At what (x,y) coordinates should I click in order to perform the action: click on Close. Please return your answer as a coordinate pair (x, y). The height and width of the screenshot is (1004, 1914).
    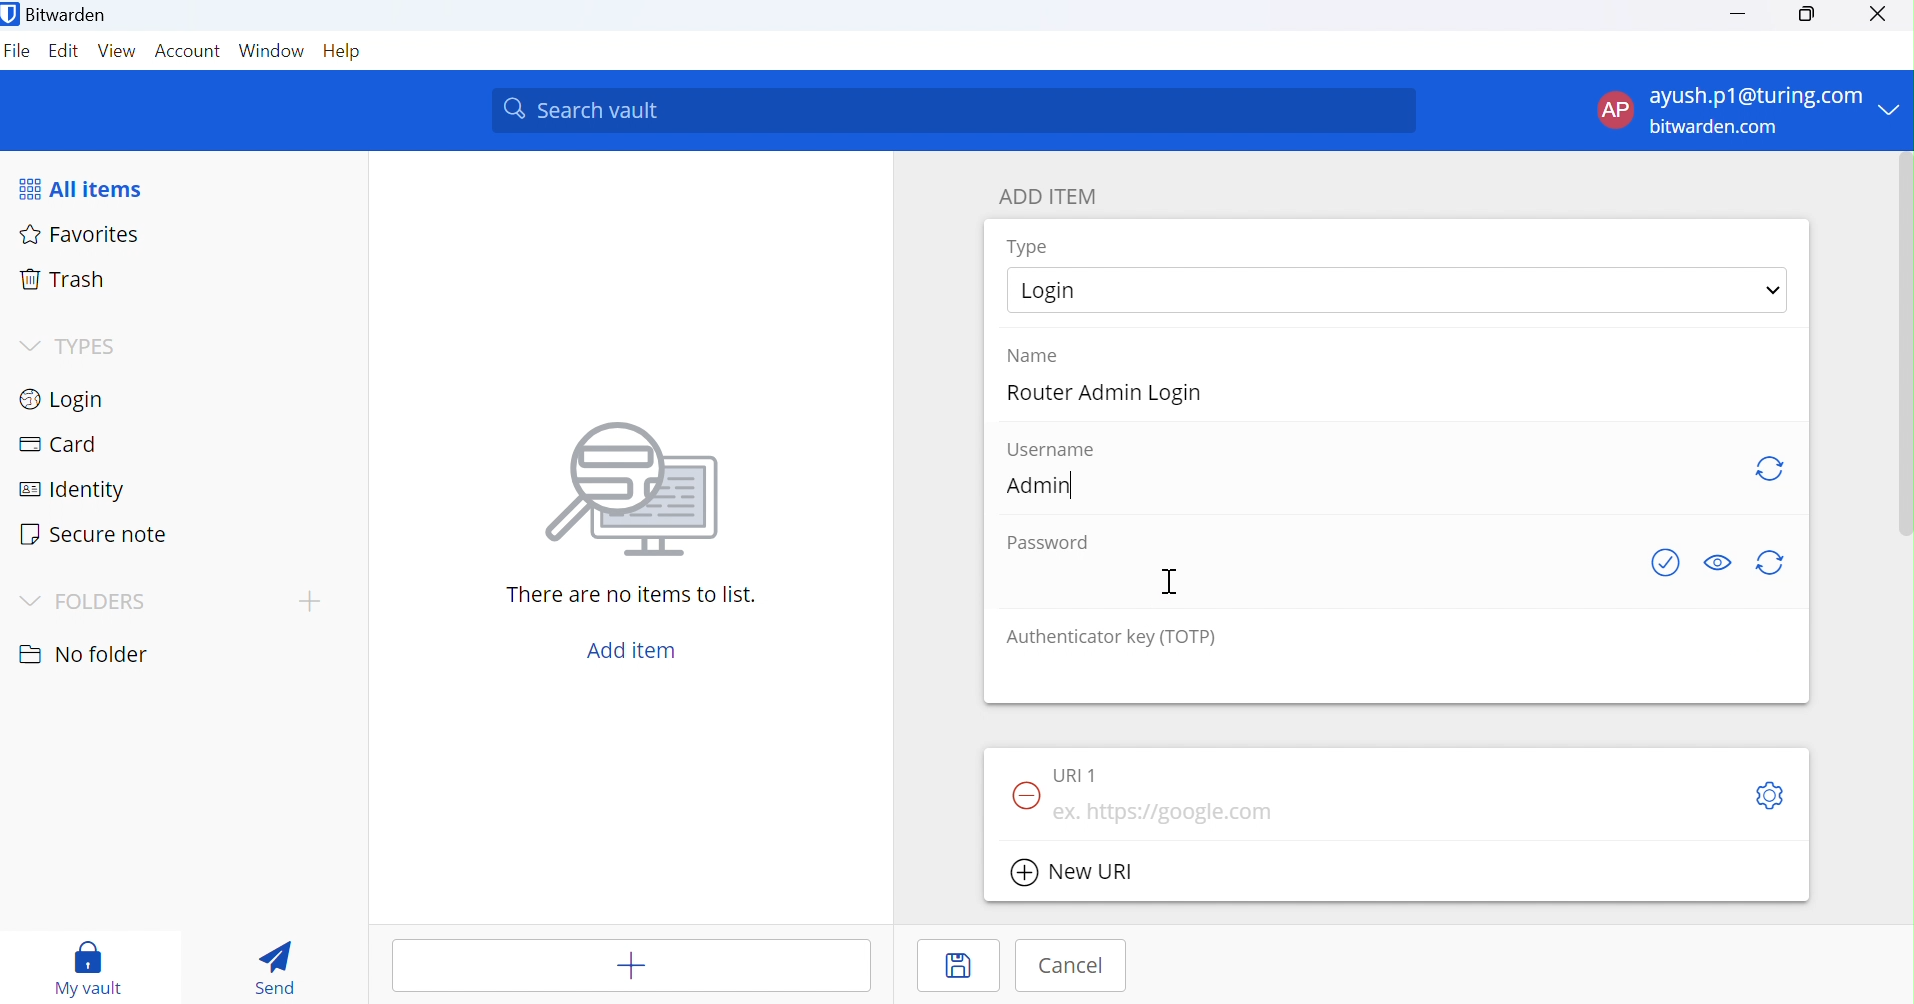
    Looking at the image, I should click on (1880, 15).